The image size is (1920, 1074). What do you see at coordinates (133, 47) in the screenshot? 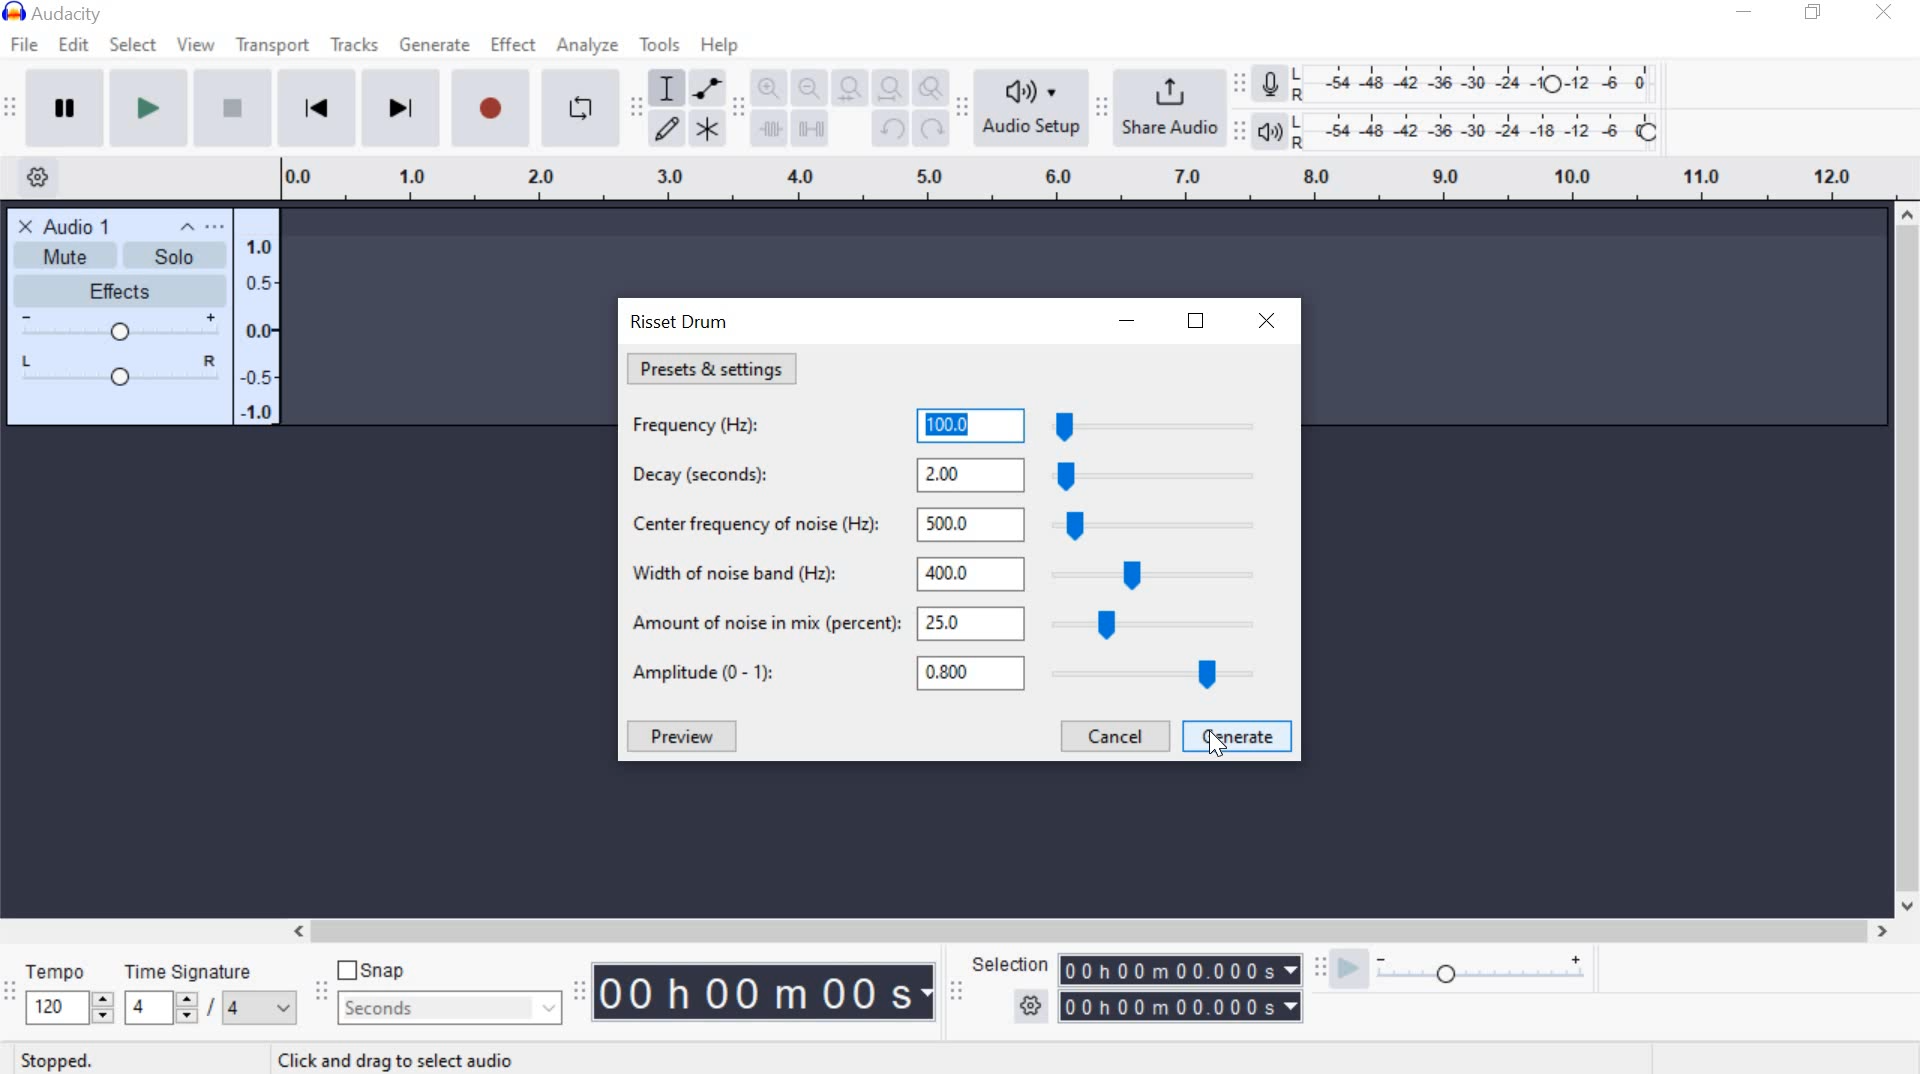
I see `select` at bounding box center [133, 47].